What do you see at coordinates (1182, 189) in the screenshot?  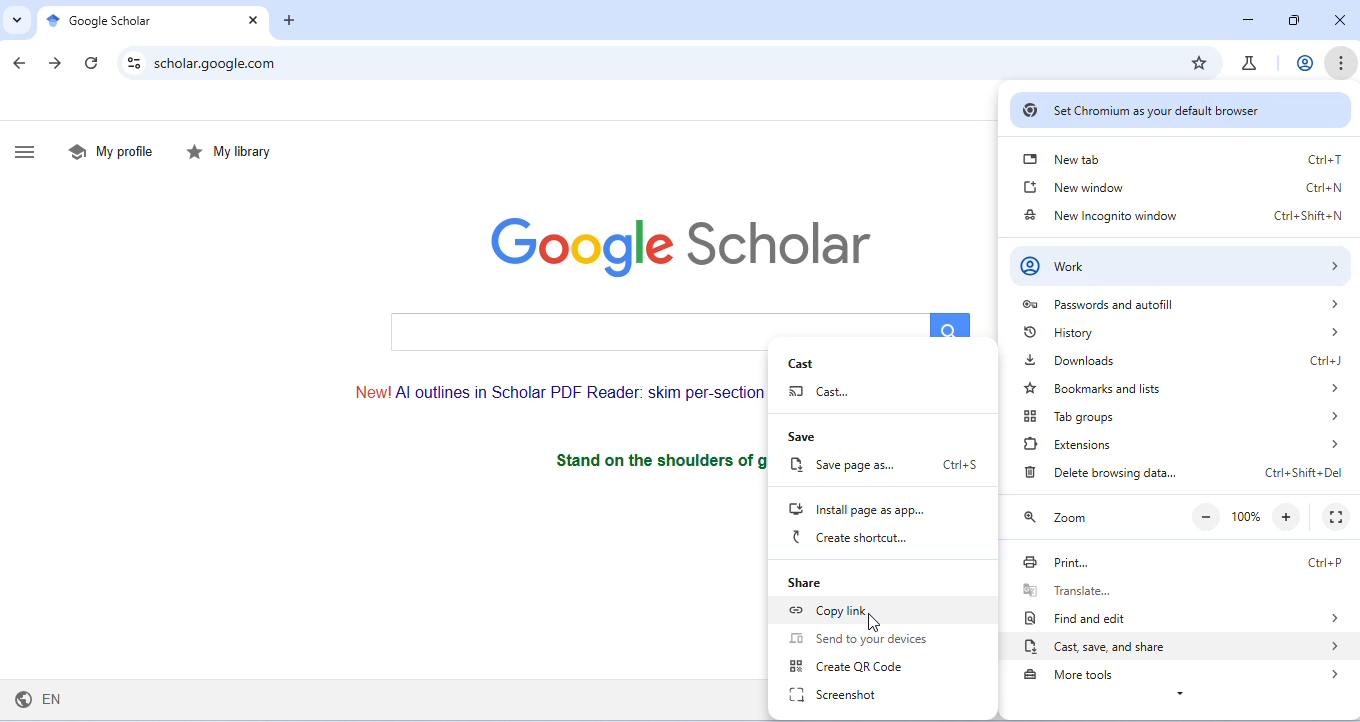 I see `new window` at bounding box center [1182, 189].